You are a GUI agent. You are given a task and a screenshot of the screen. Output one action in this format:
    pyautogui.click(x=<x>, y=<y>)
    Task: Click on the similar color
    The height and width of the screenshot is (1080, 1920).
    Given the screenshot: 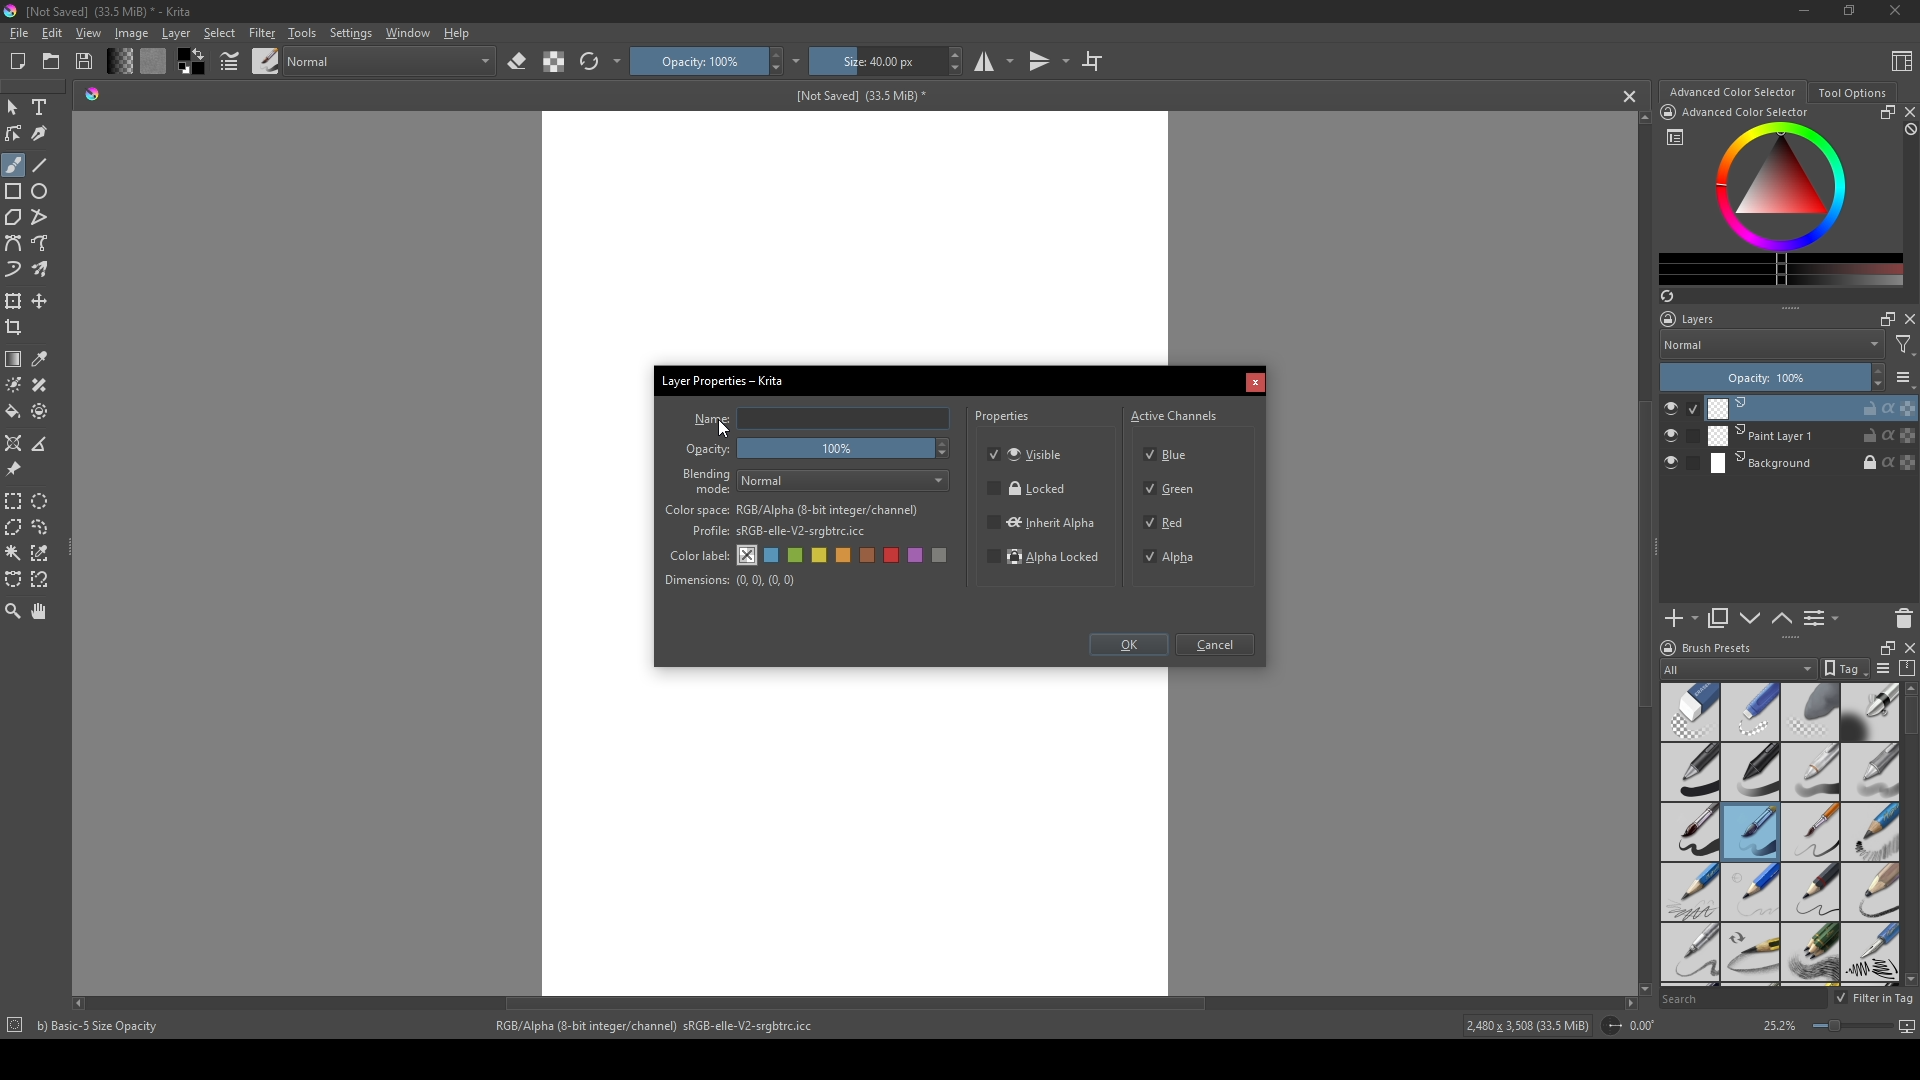 What is the action you would take?
    pyautogui.click(x=44, y=552)
    